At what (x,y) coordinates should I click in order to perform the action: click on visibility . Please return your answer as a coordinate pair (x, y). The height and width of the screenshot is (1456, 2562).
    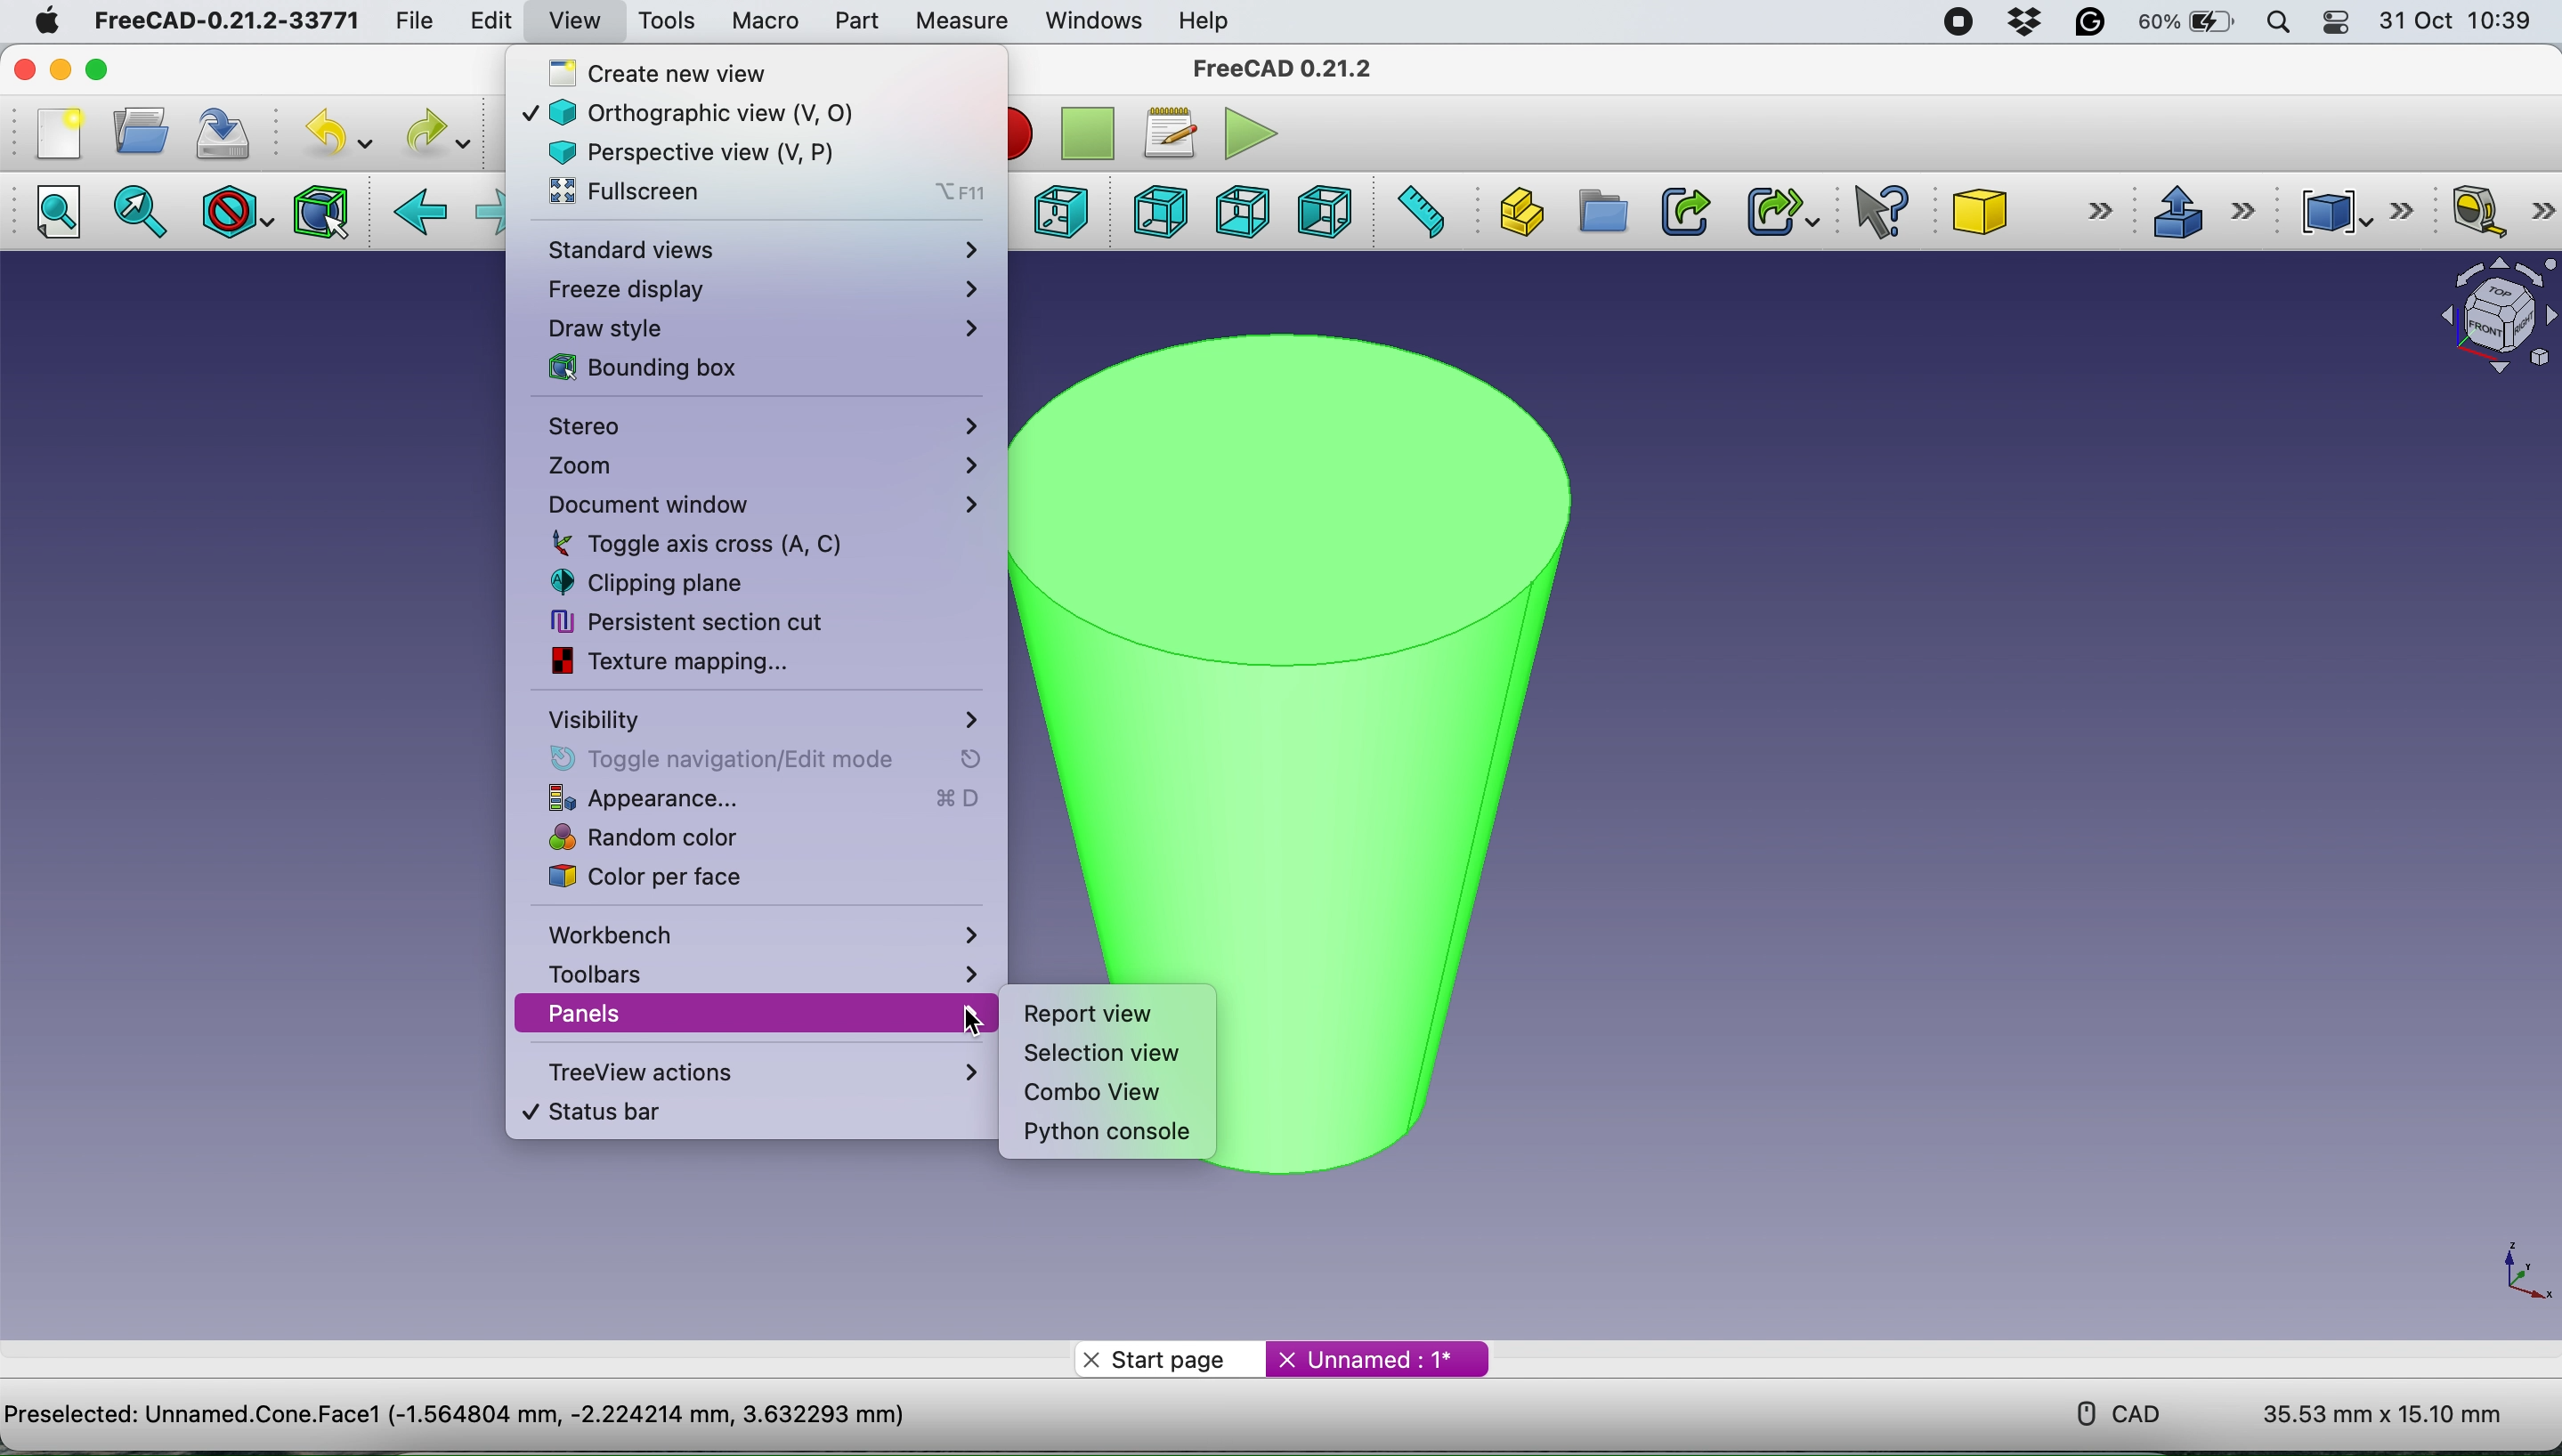
    Looking at the image, I should click on (761, 718).